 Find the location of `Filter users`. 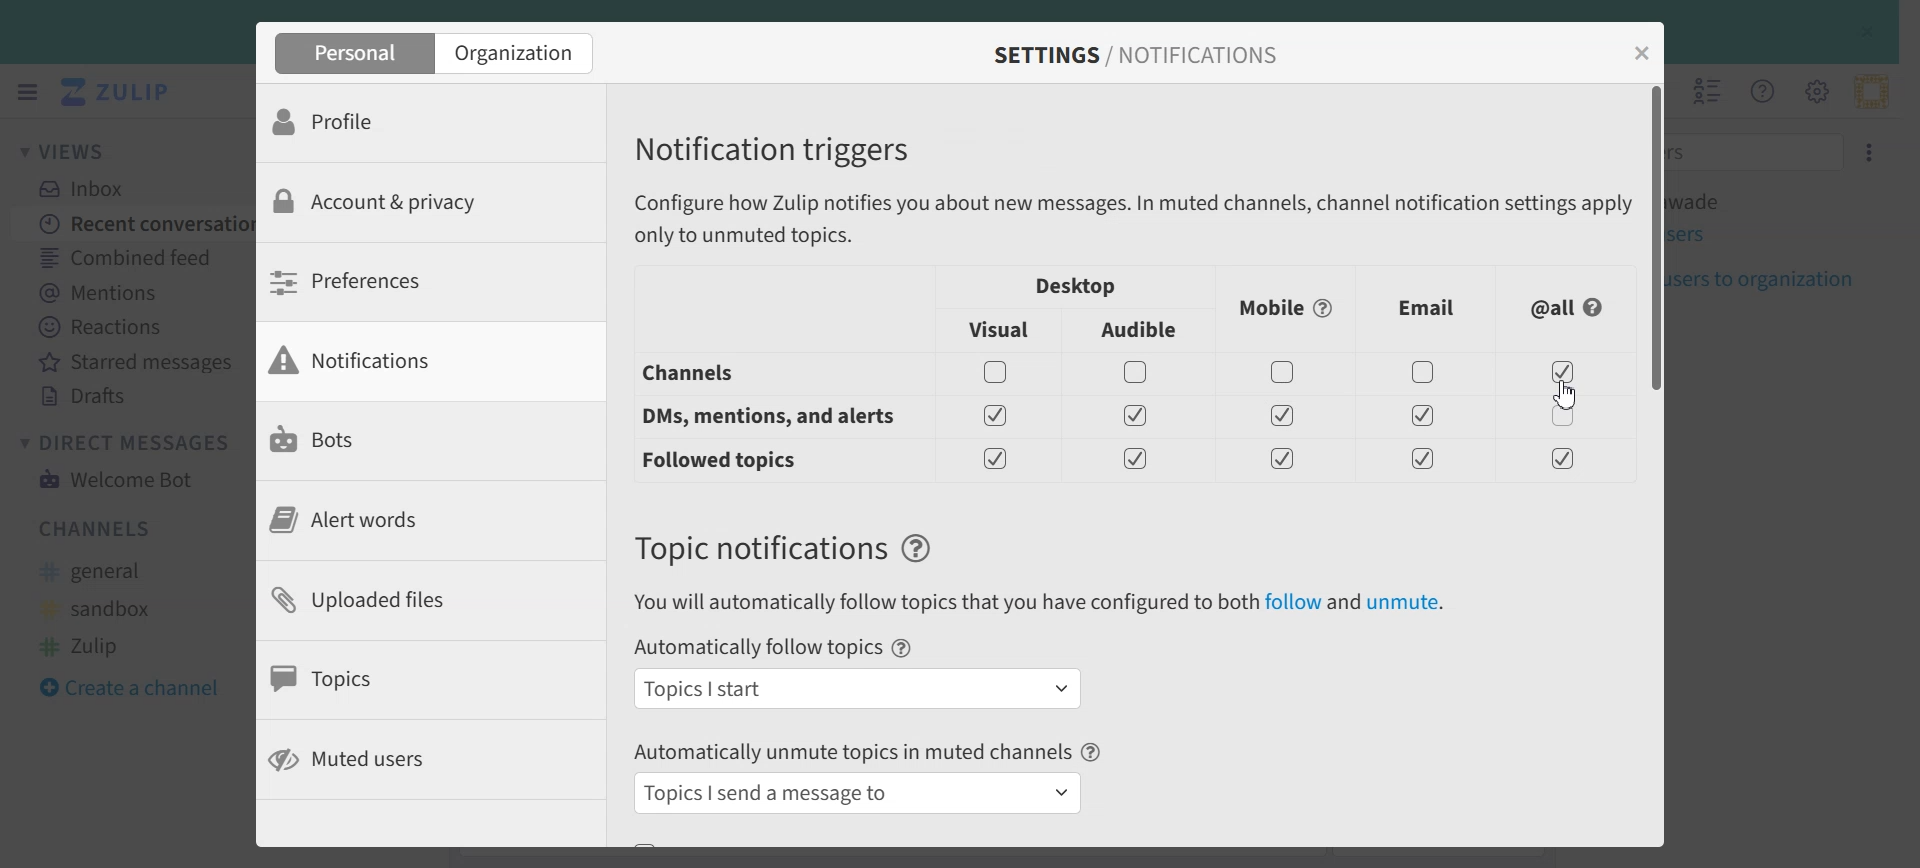

Filter users is located at coordinates (1760, 151).